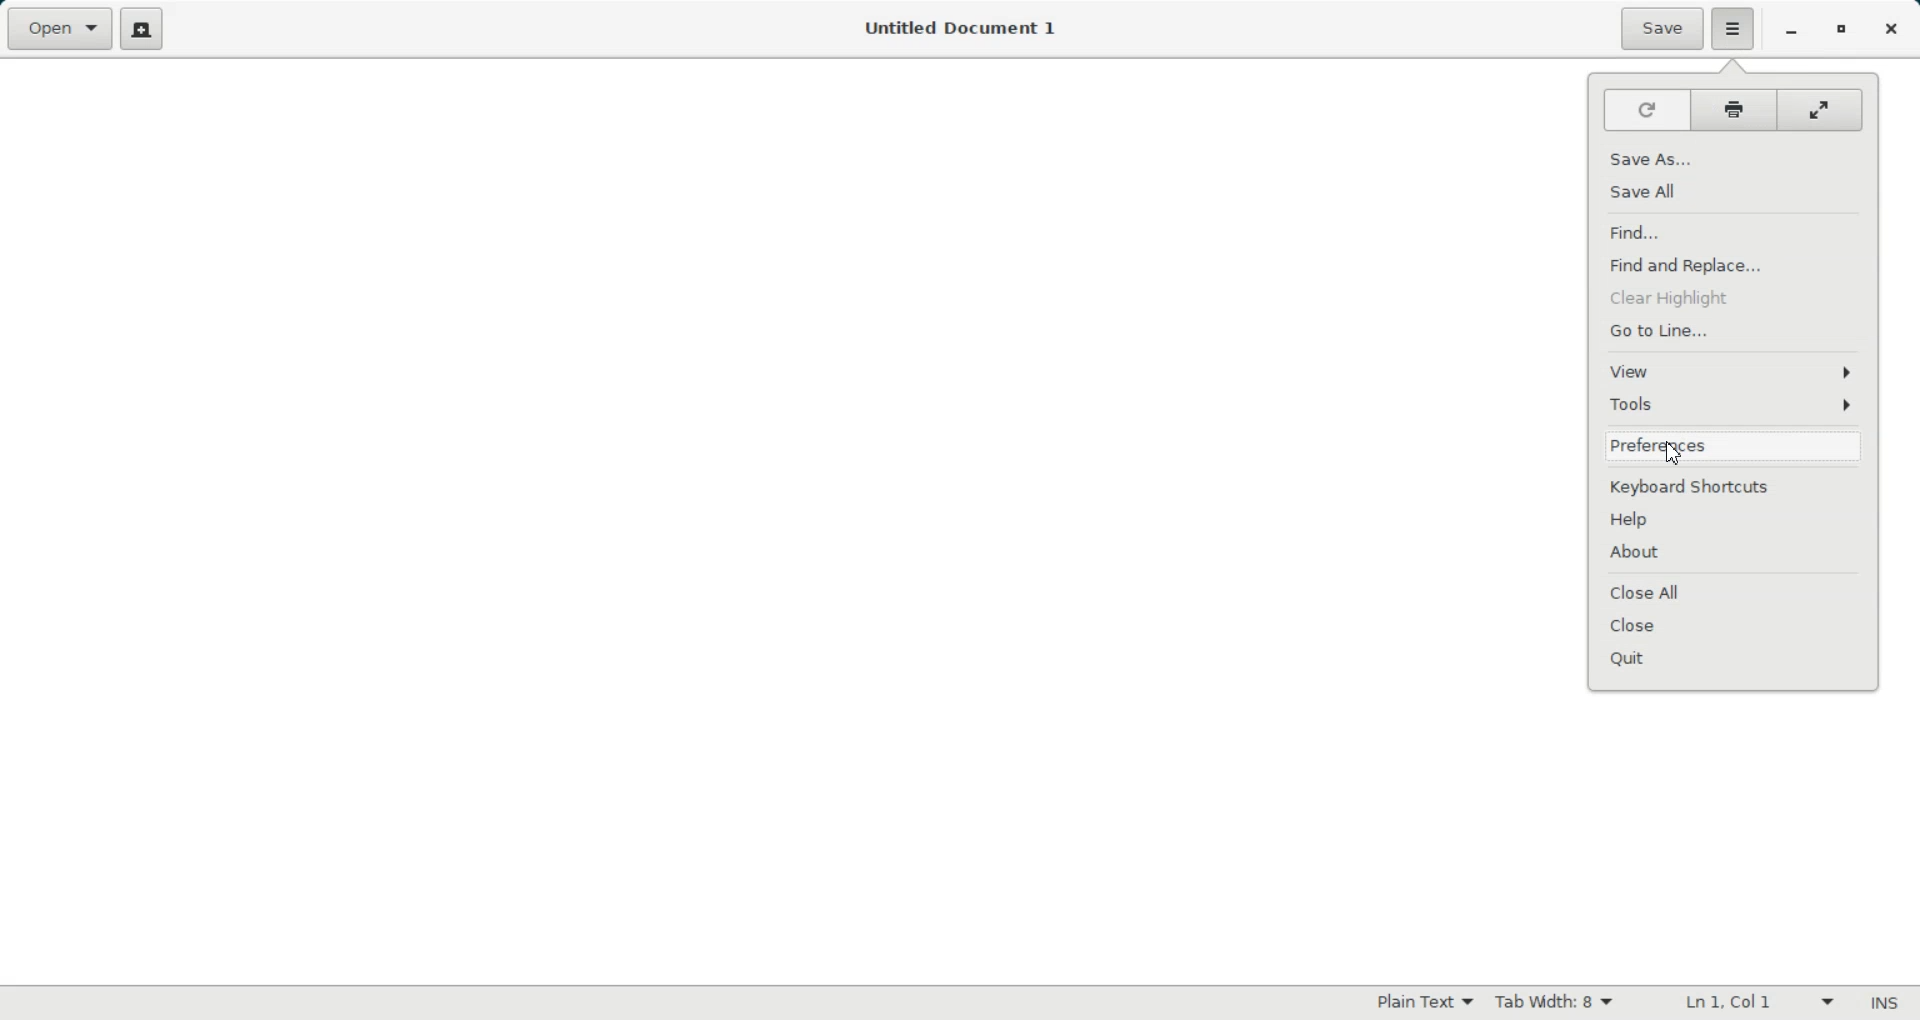 This screenshot has width=1920, height=1020. I want to click on Full screen, so click(1821, 110).